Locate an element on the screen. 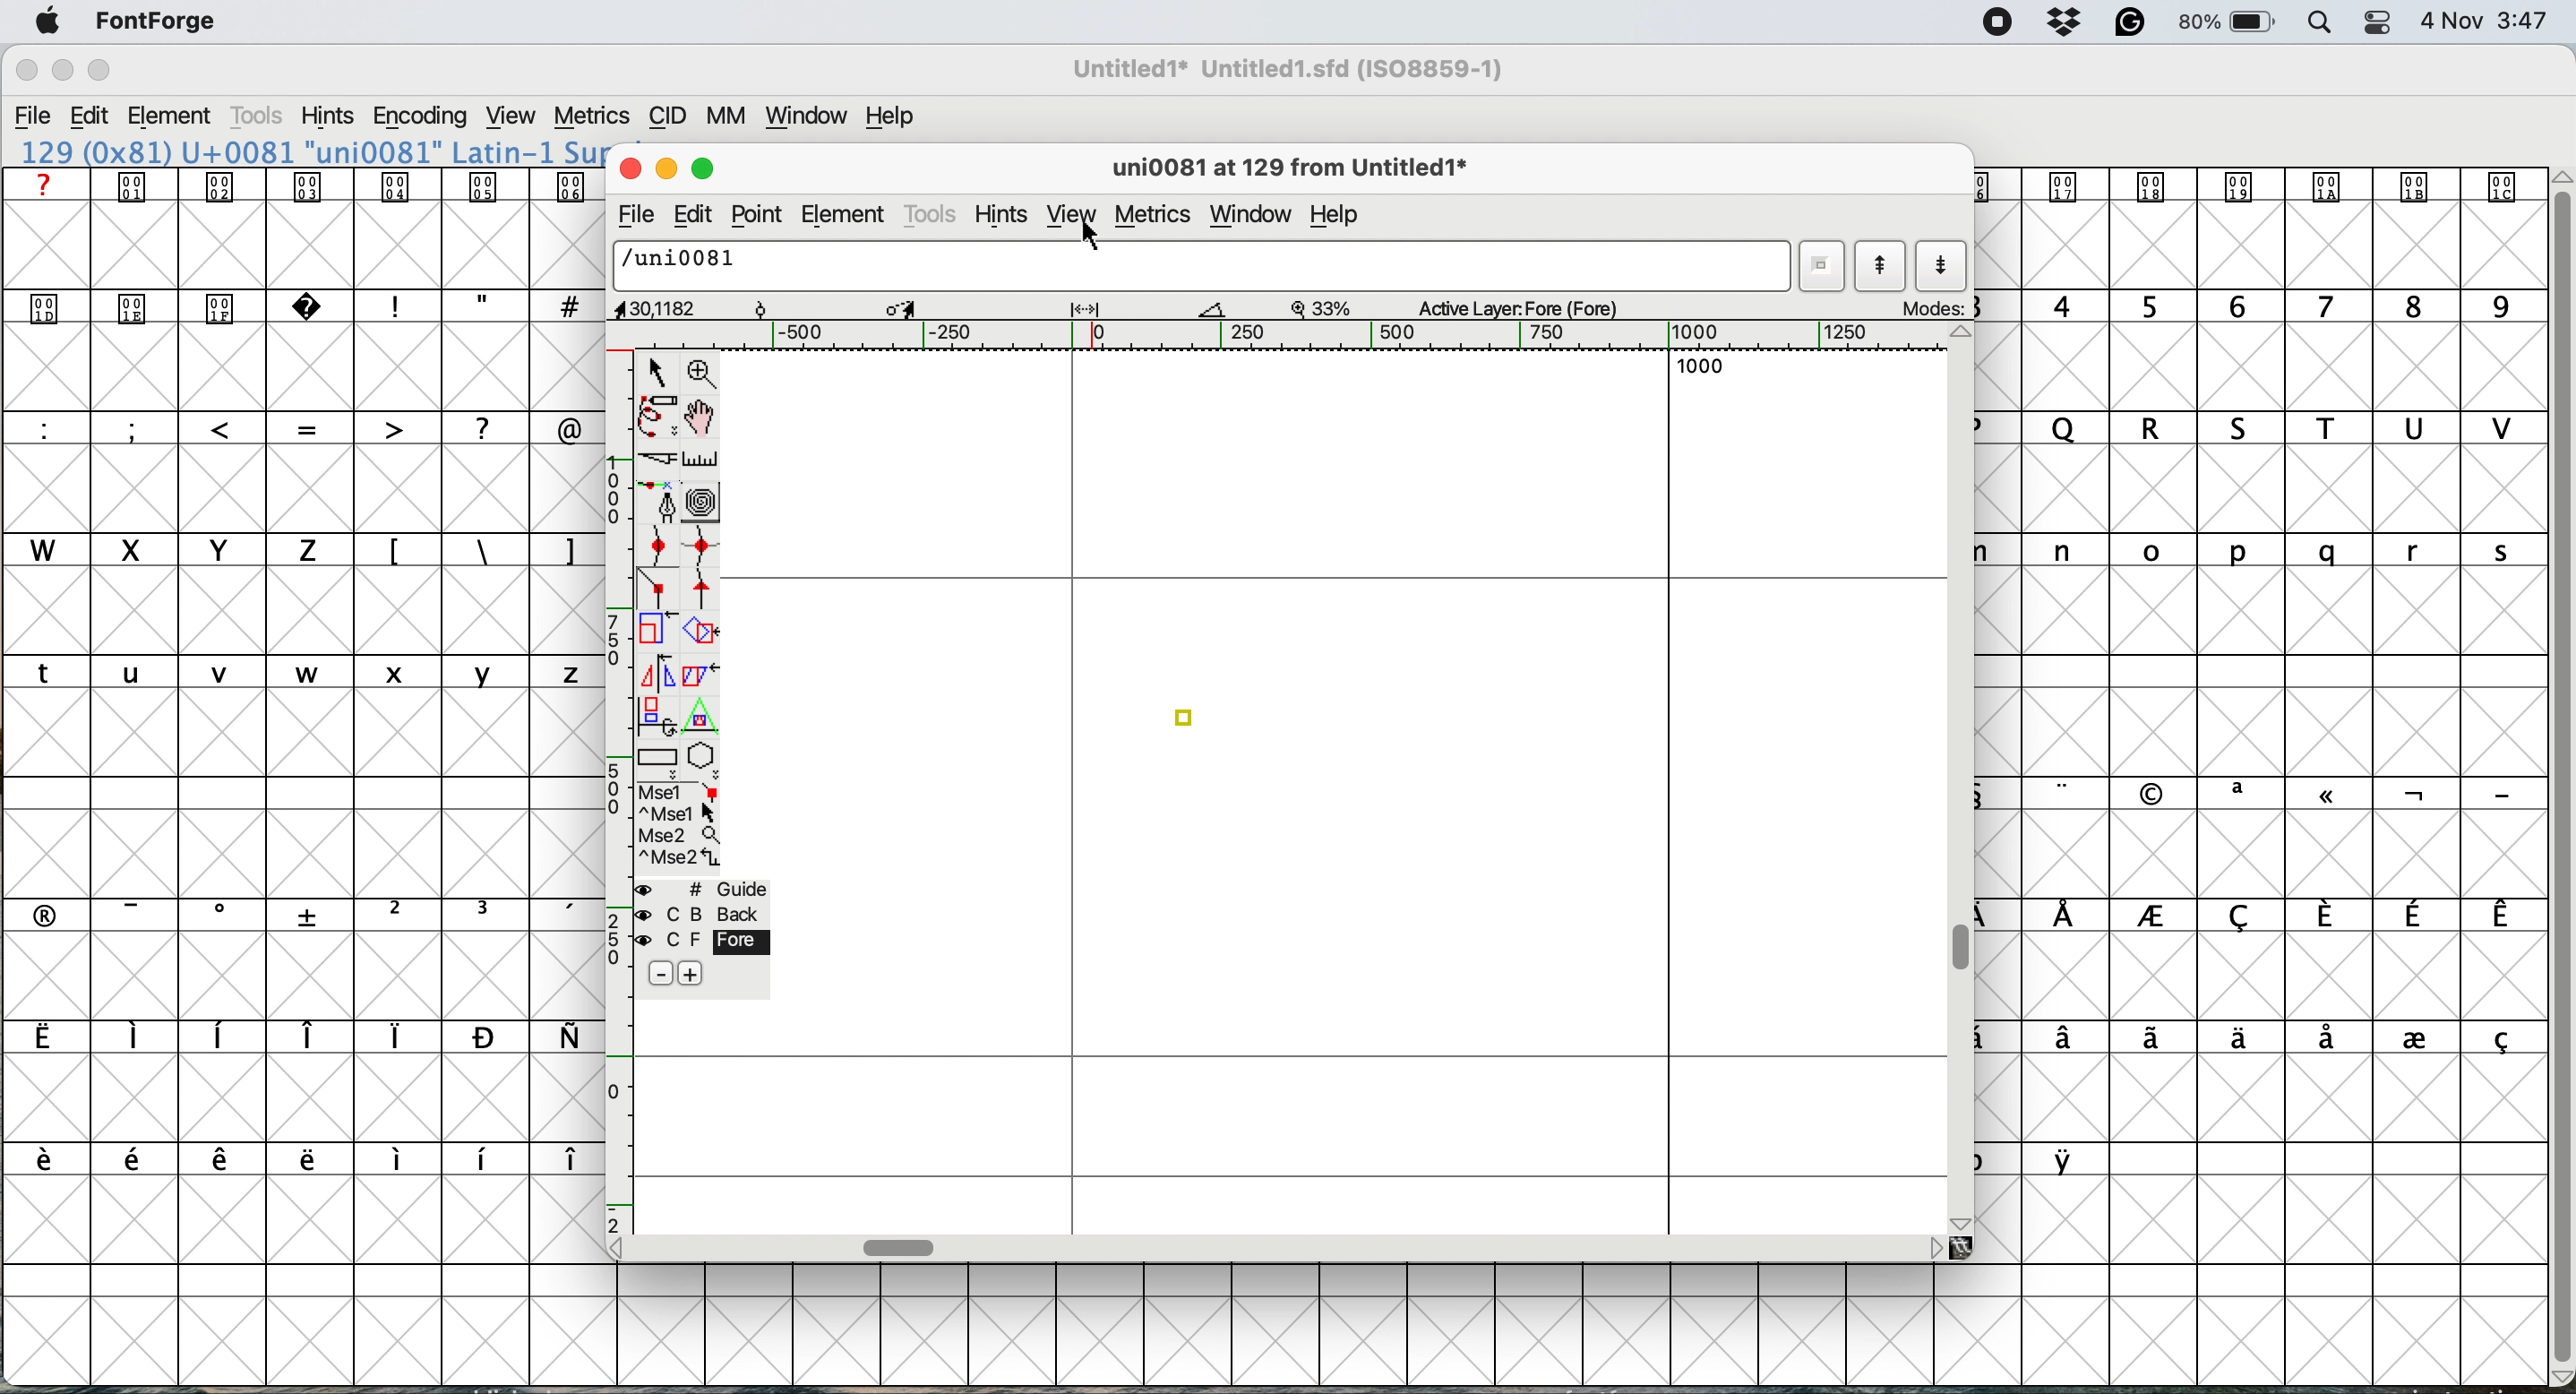  Grammarly Icon is located at coordinates (2132, 24).